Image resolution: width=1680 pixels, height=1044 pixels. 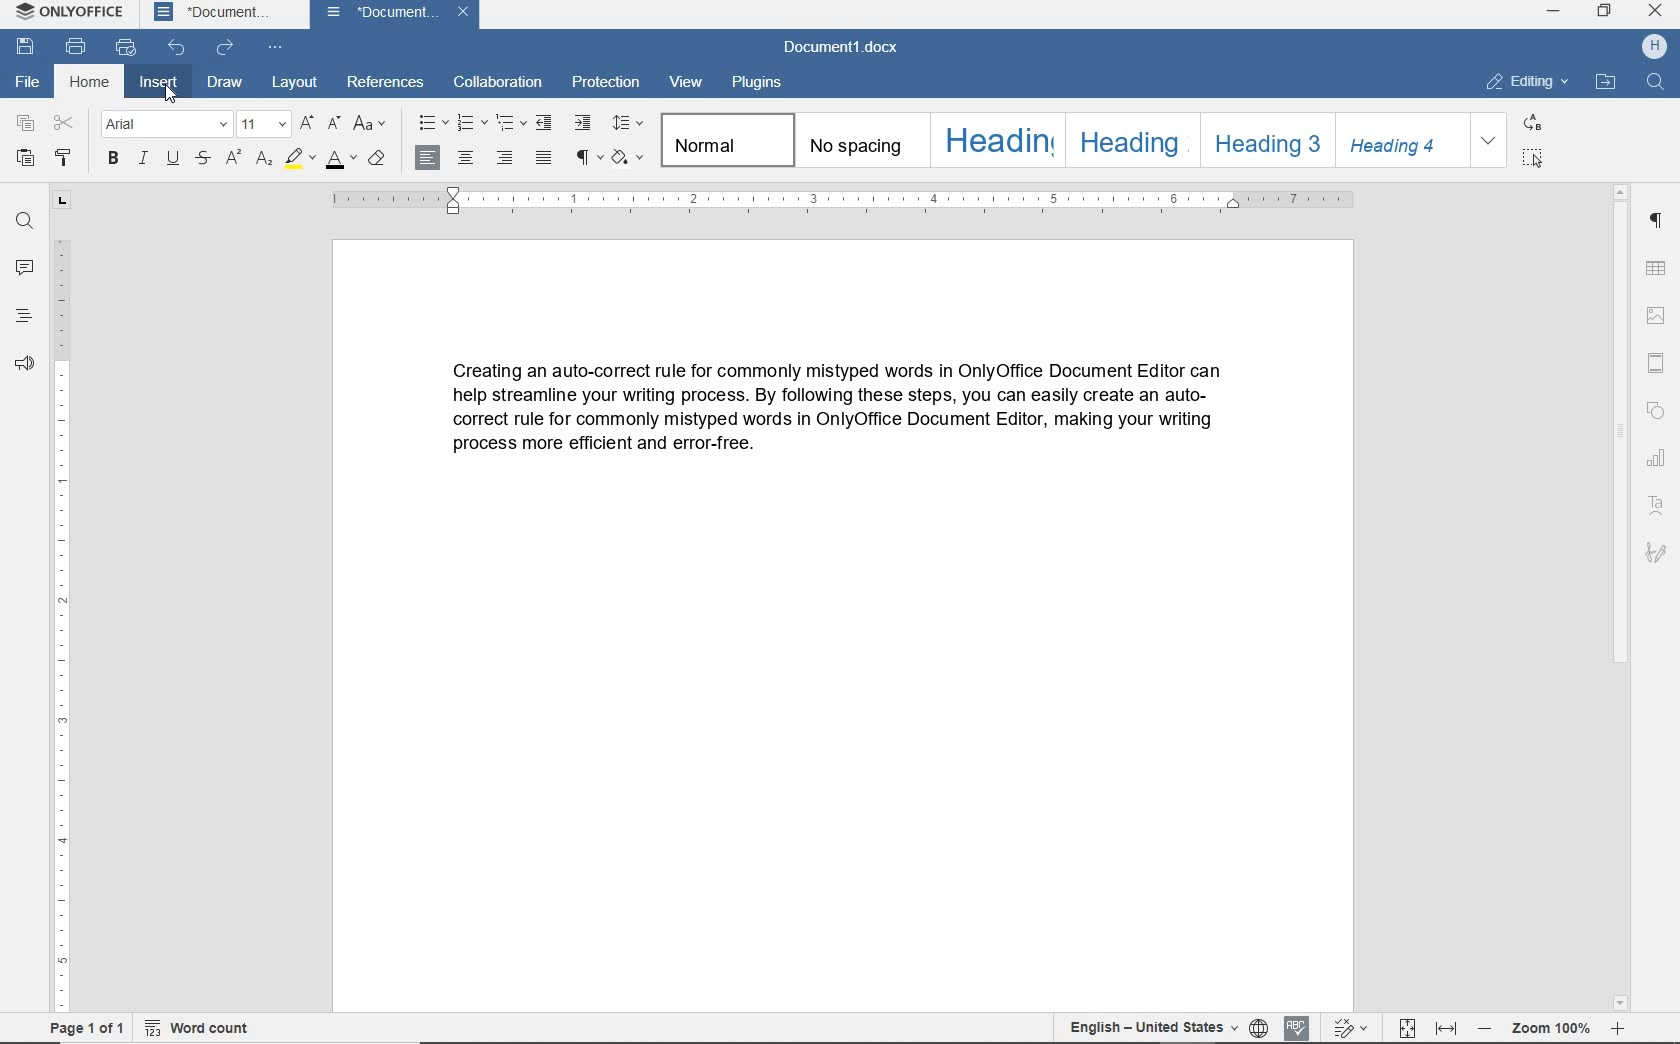 What do you see at coordinates (627, 124) in the screenshot?
I see `paragraph line spacing` at bounding box center [627, 124].